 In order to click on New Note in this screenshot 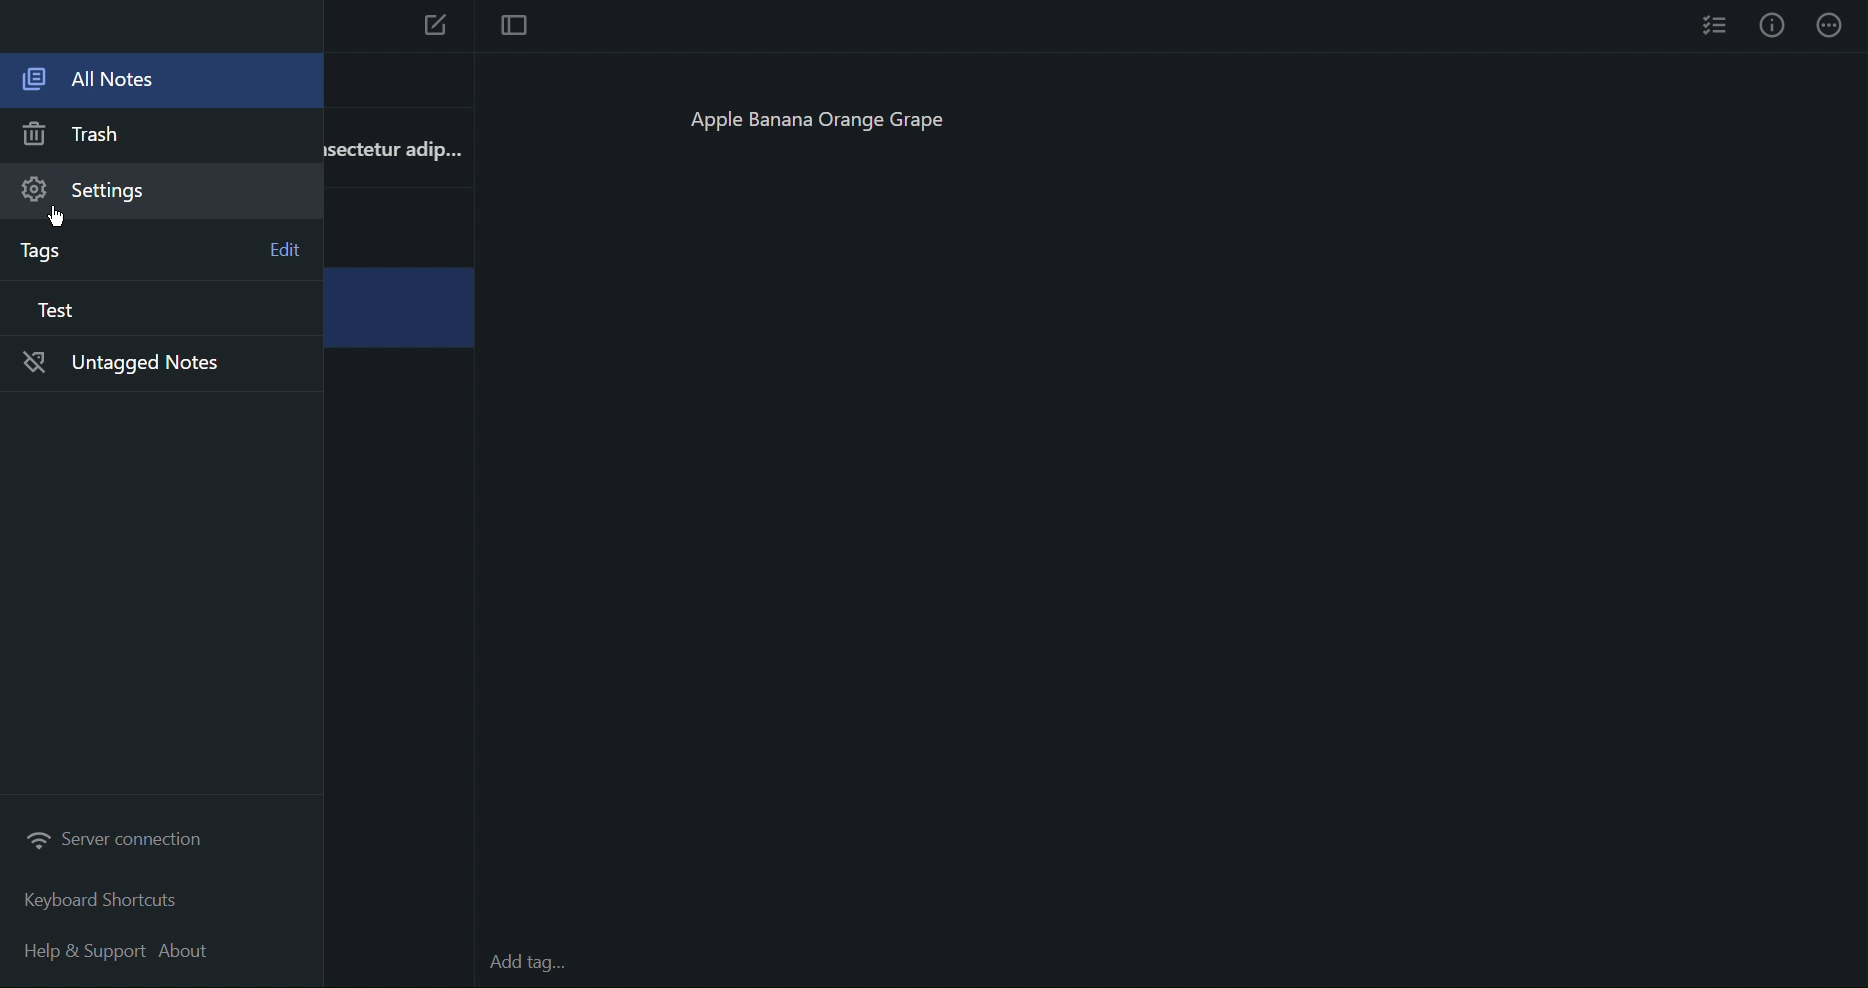, I will do `click(436, 29)`.